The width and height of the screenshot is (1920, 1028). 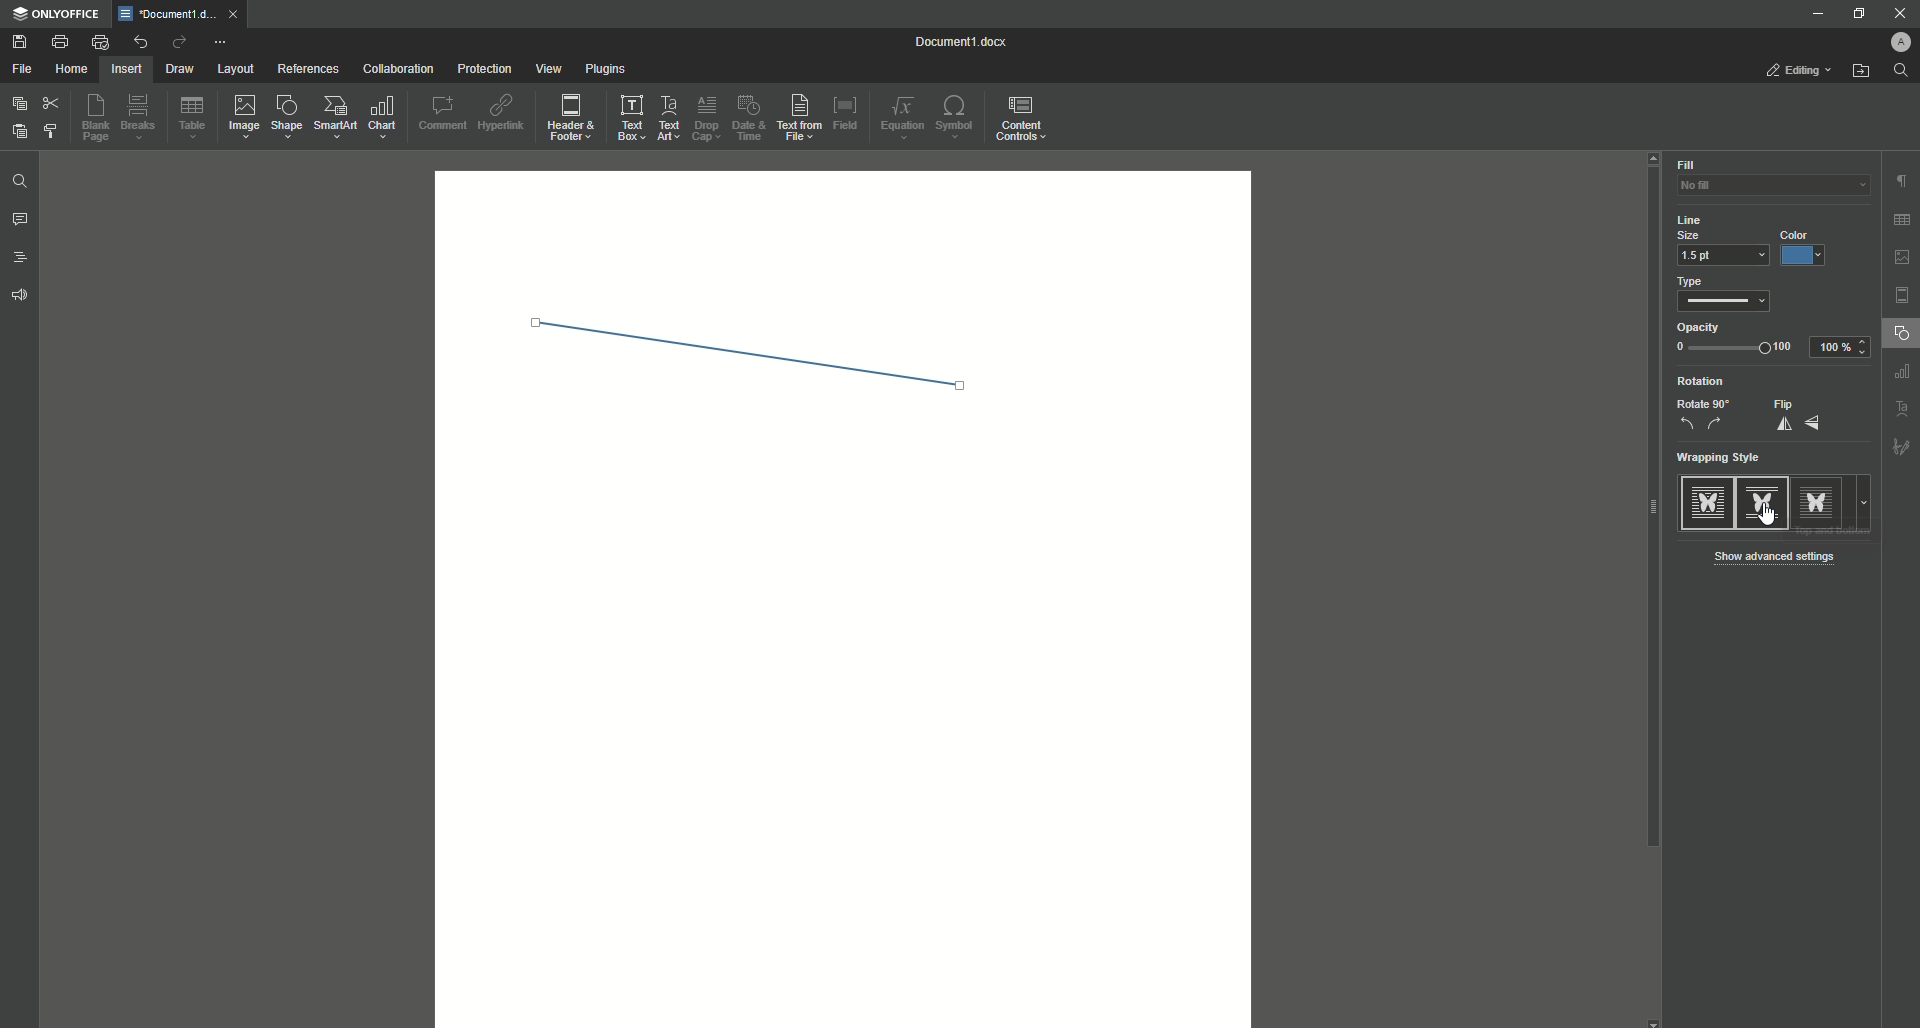 What do you see at coordinates (1896, 409) in the screenshot?
I see `` at bounding box center [1896, 409].